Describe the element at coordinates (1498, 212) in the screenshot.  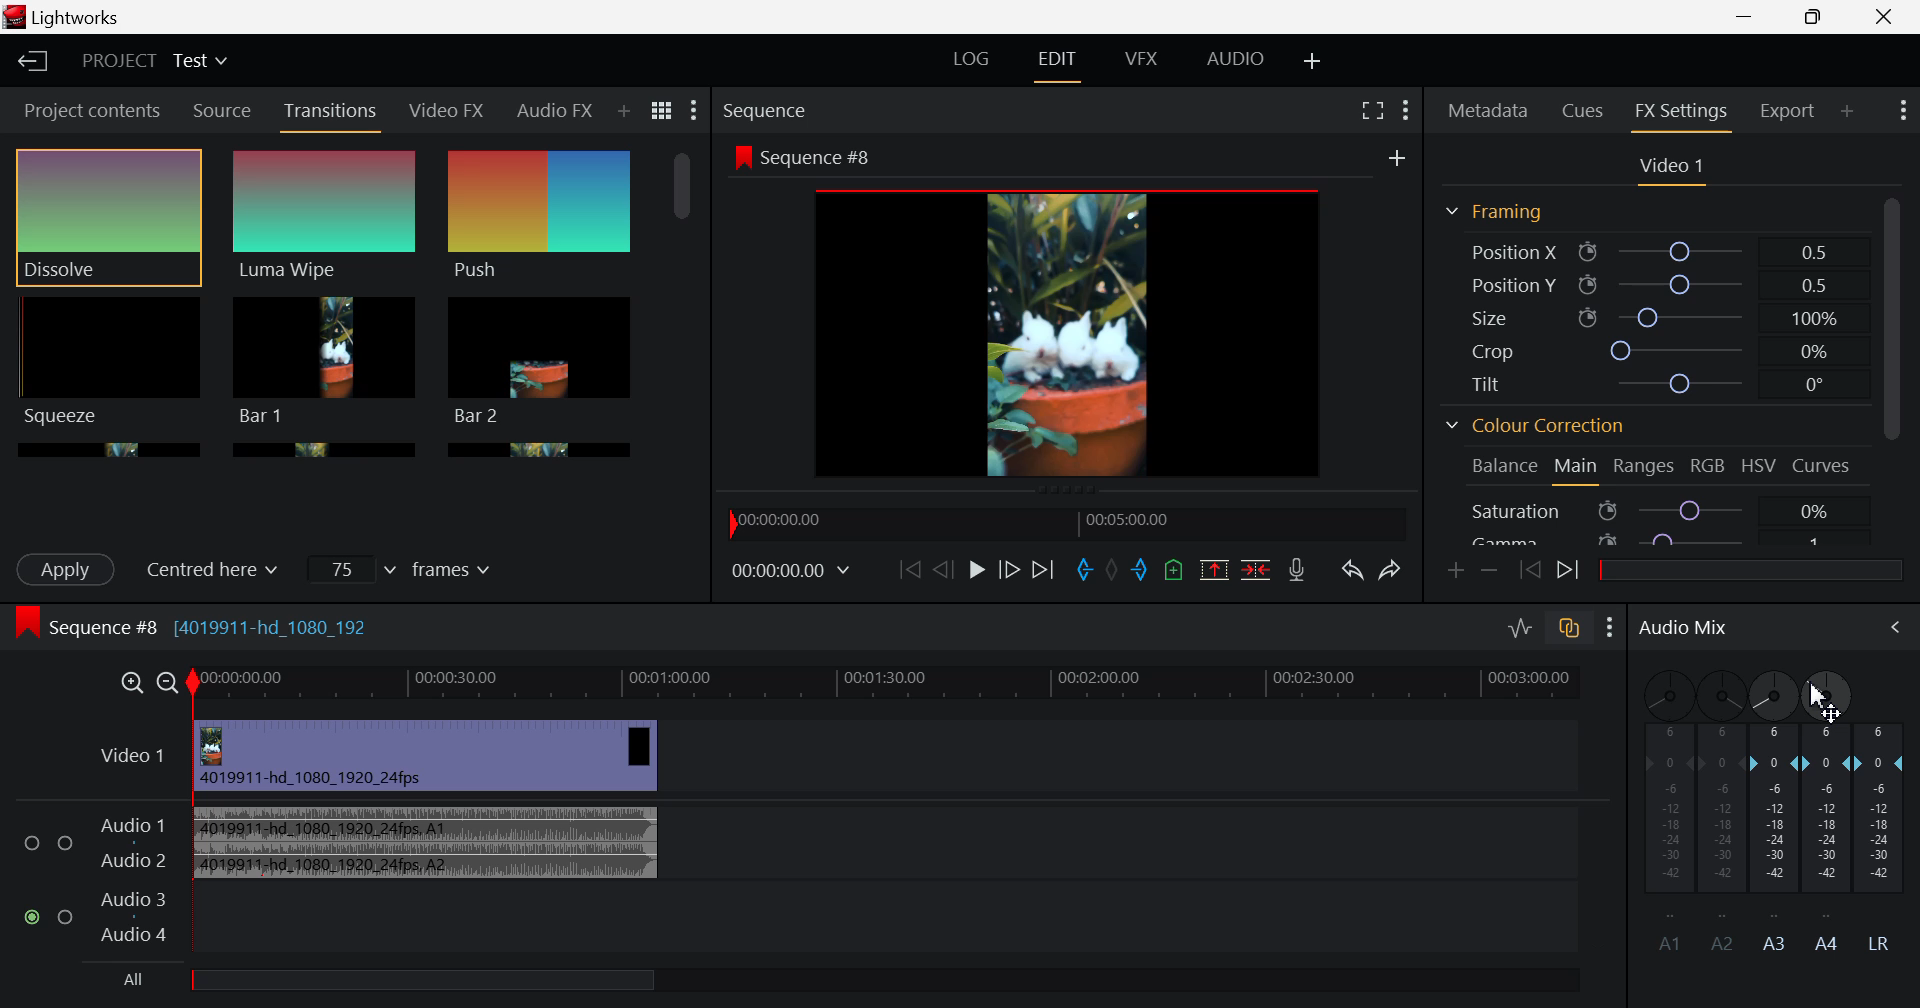
I see `Framing Section` at that location.